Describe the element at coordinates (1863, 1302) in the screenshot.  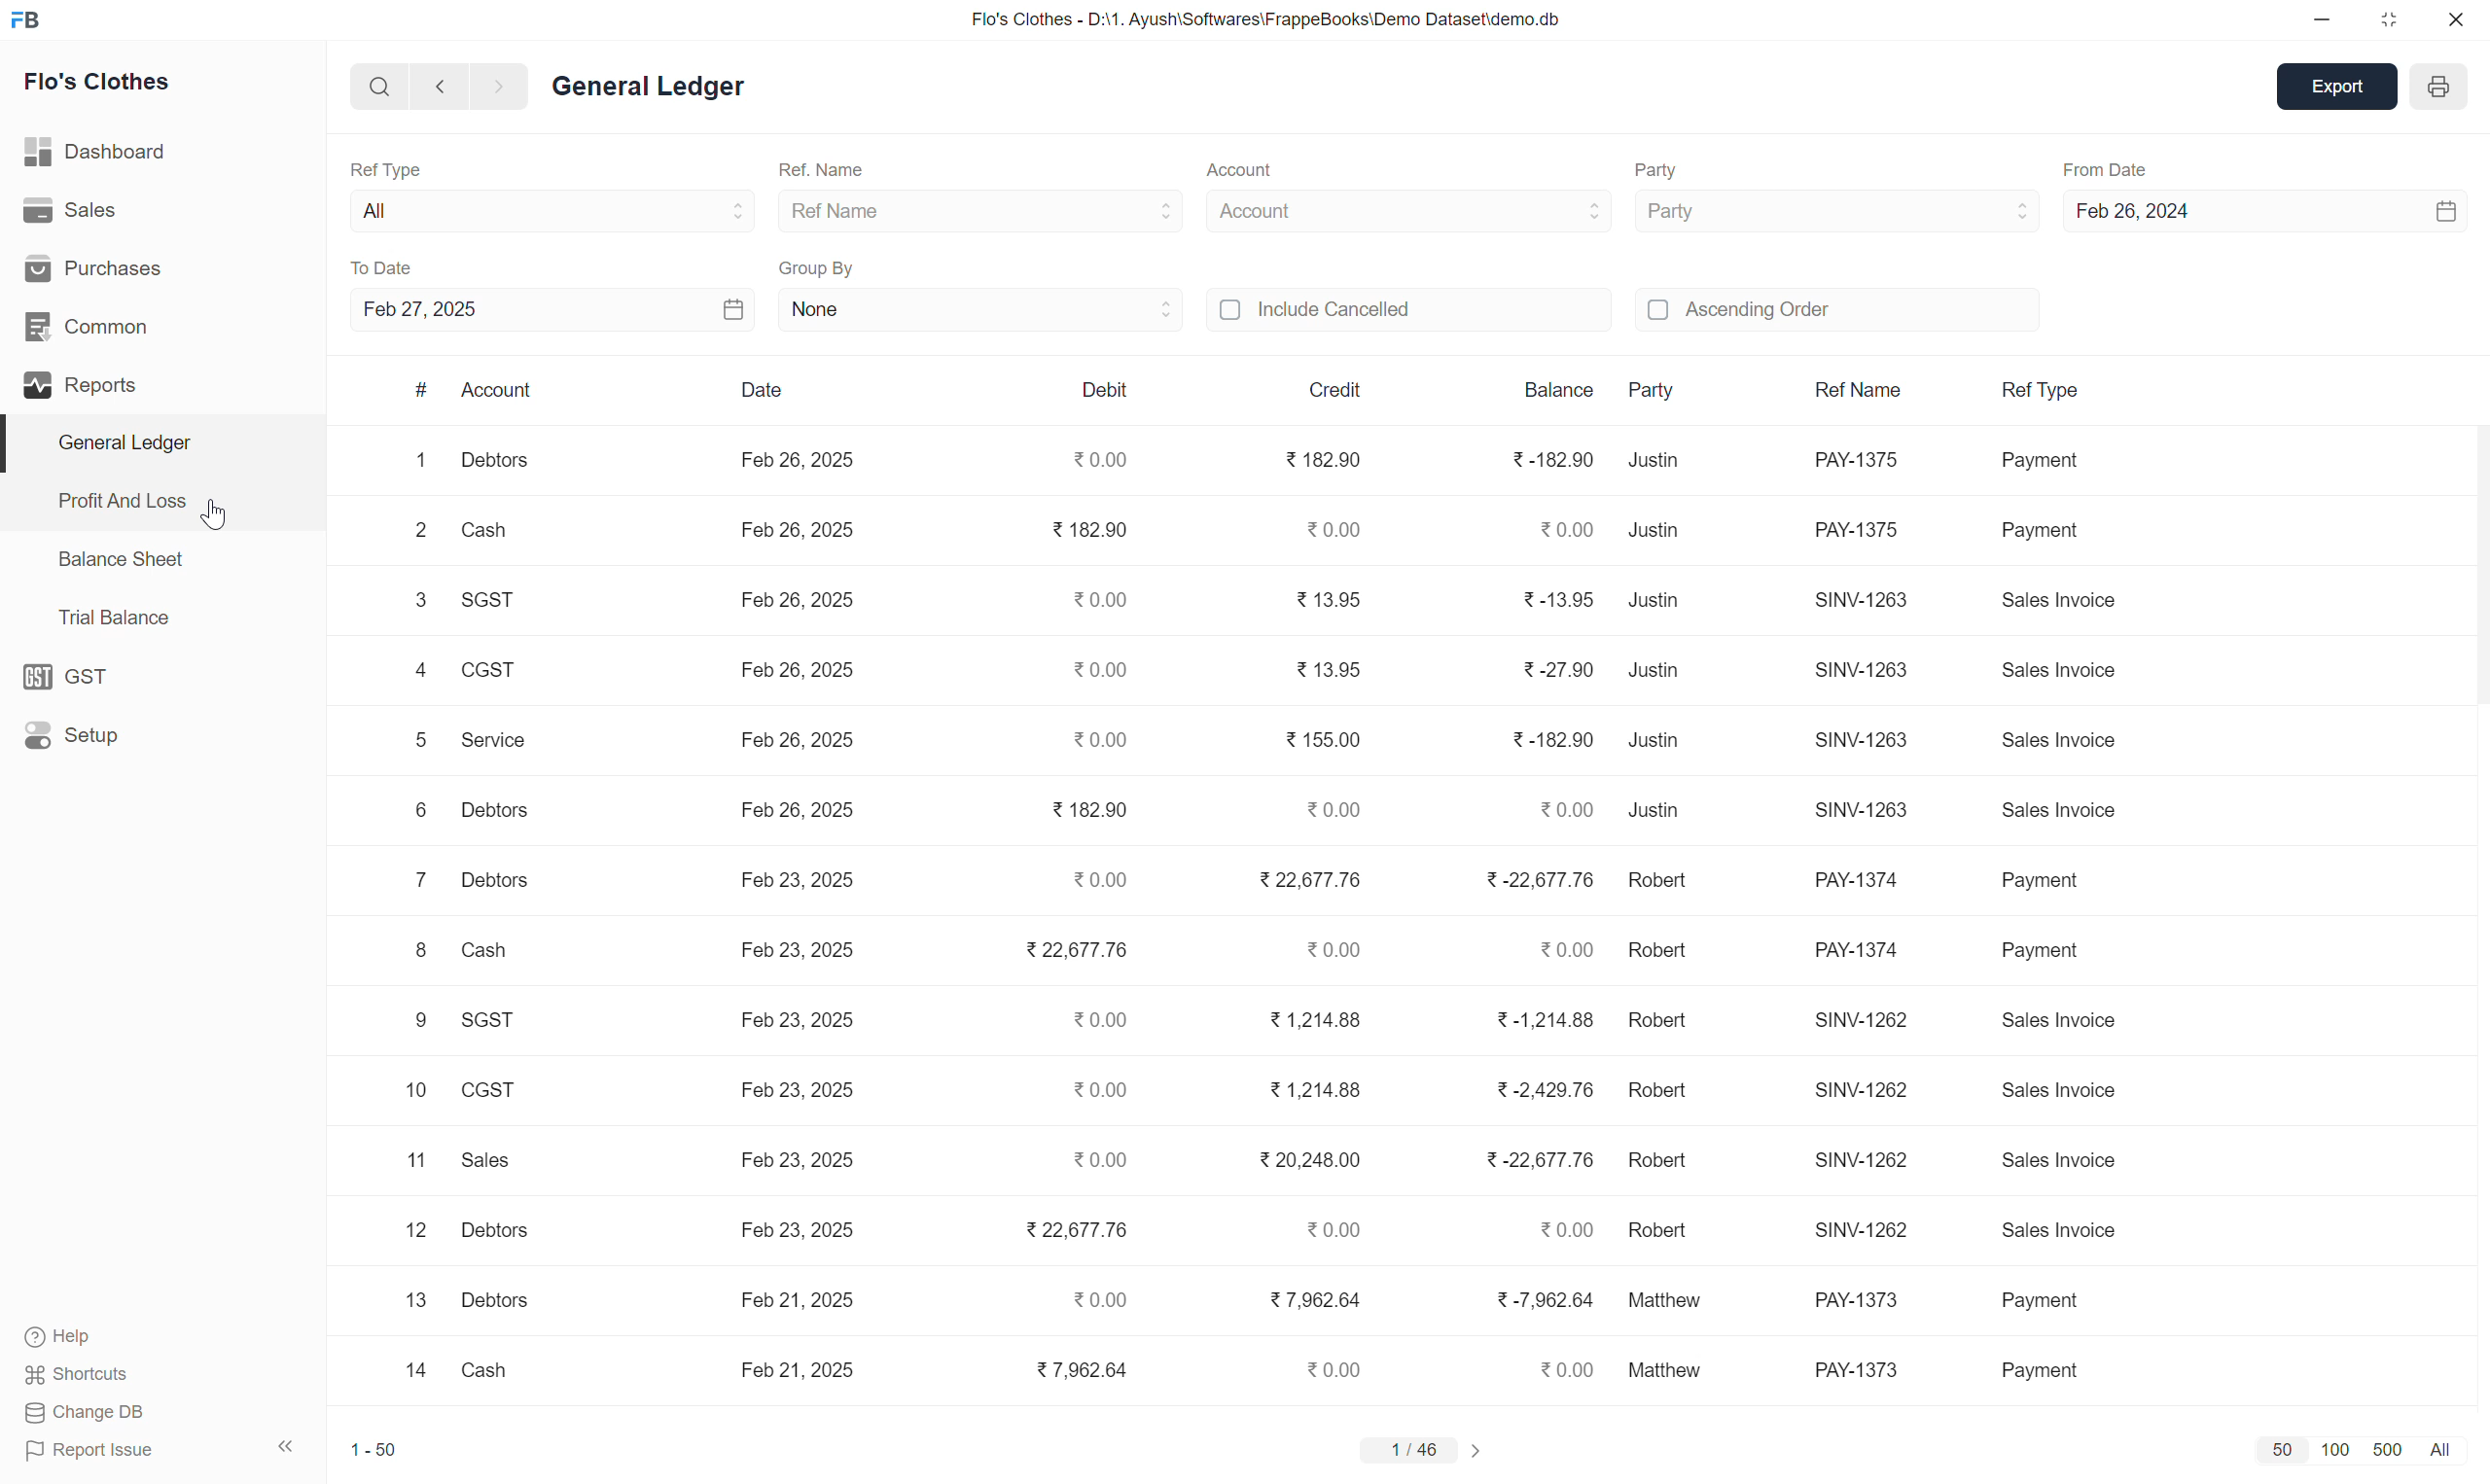
I see `PAY-1373` at that location.